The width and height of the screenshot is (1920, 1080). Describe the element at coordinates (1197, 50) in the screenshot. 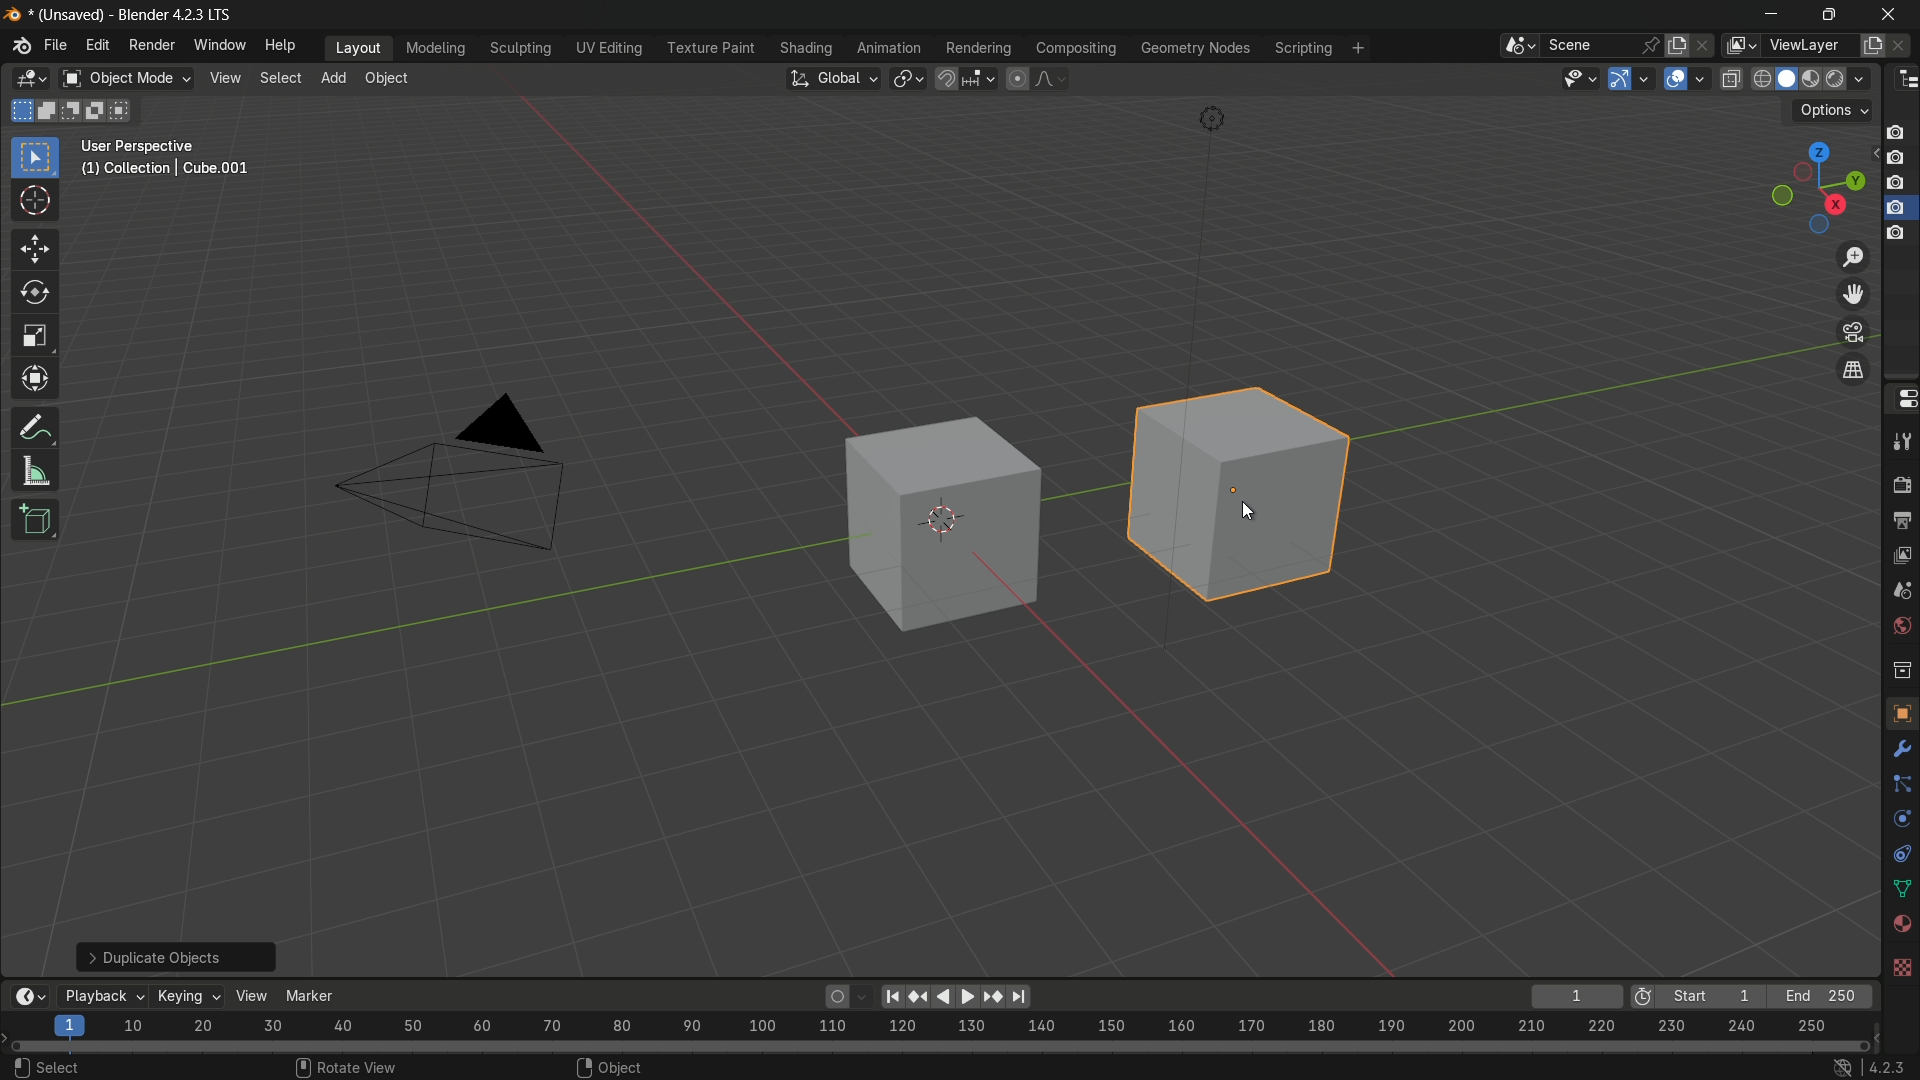

I see `geometry nodes menu` at that location.